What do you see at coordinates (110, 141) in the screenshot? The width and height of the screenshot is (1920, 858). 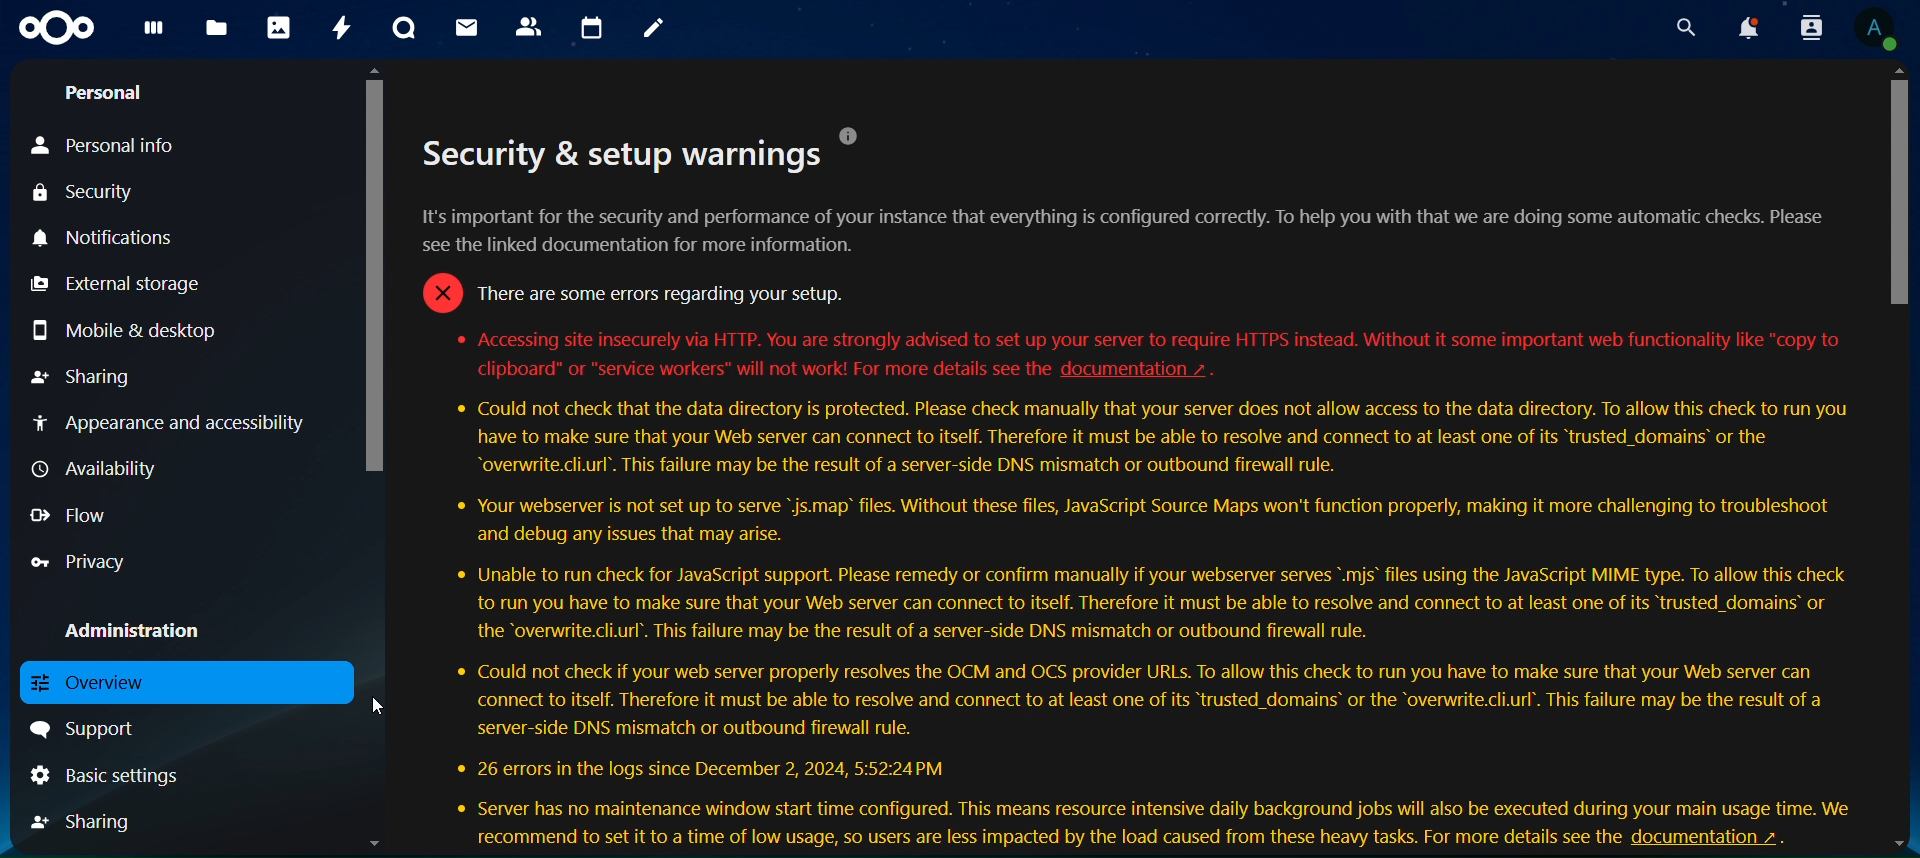 I see `personal info` at bounding box center [110, 141].